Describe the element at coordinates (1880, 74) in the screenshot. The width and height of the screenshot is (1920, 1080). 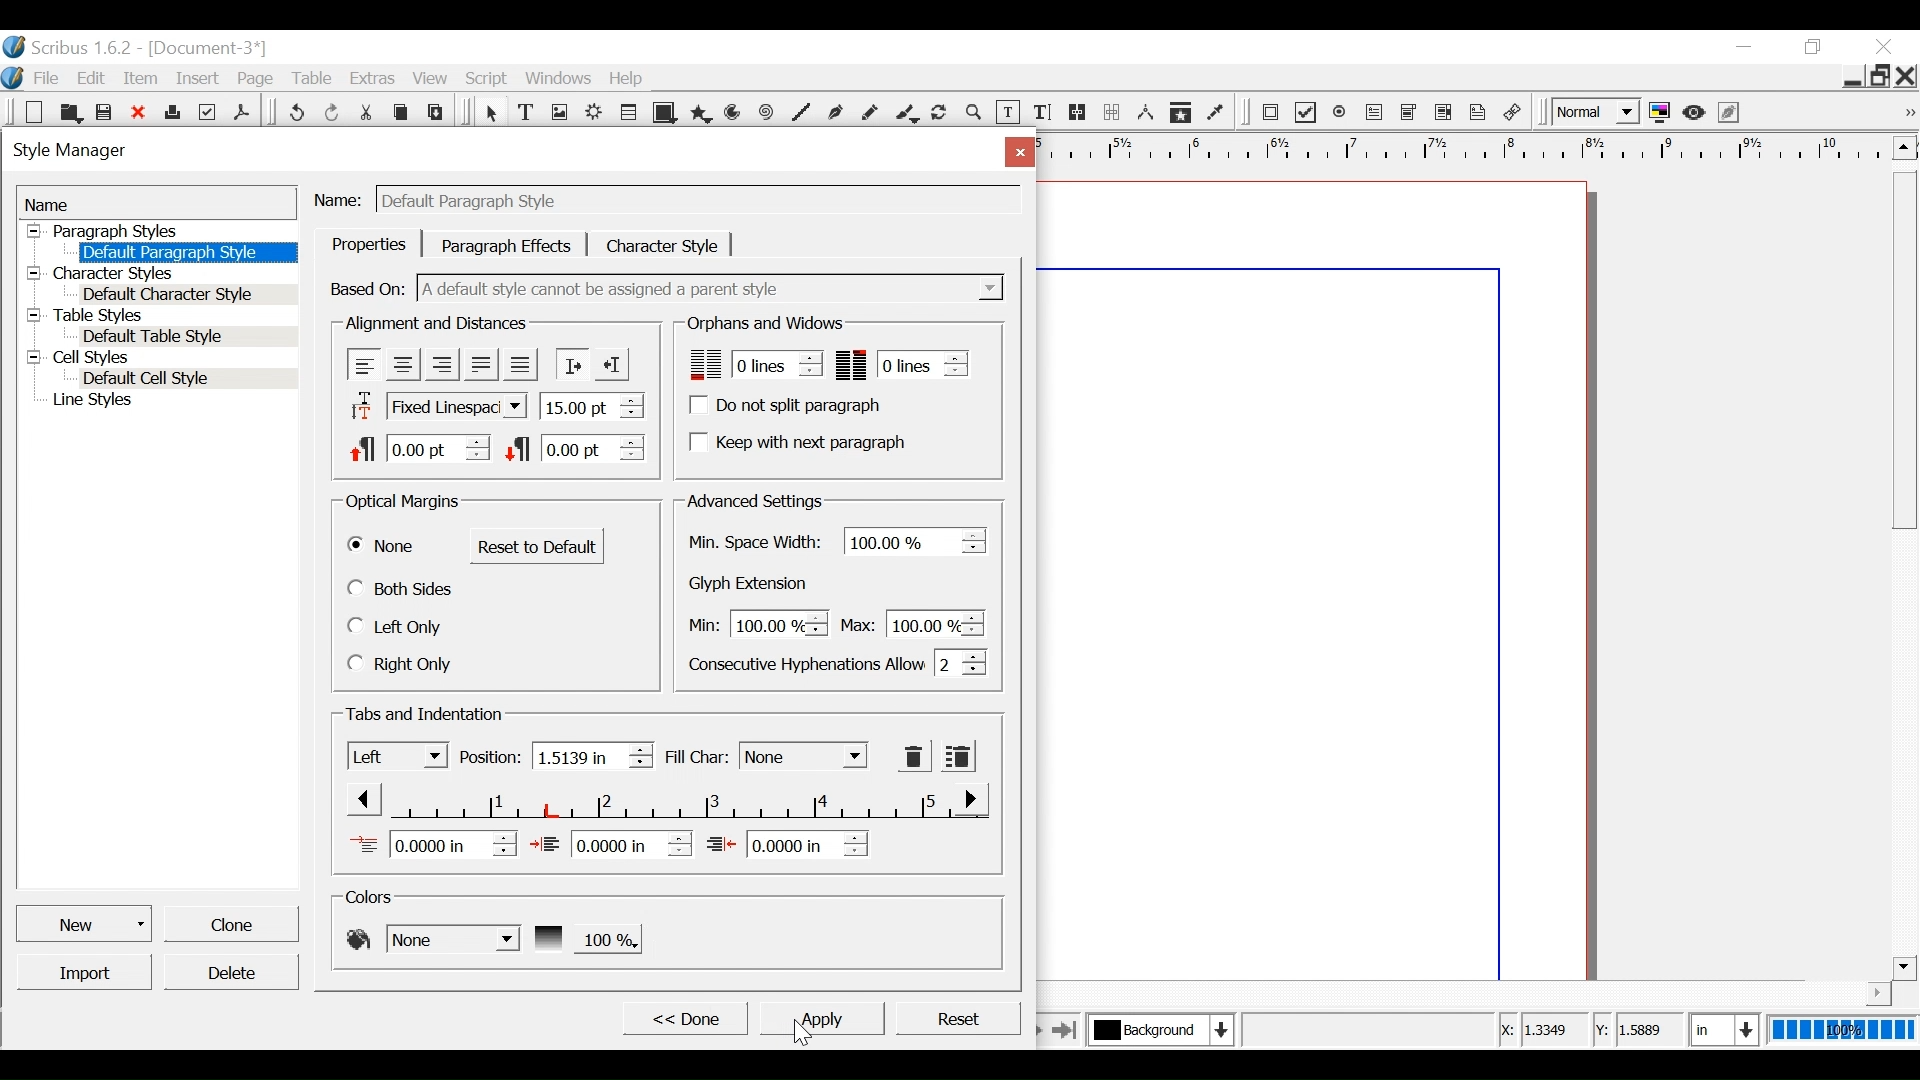
I see `Restore` at that location.